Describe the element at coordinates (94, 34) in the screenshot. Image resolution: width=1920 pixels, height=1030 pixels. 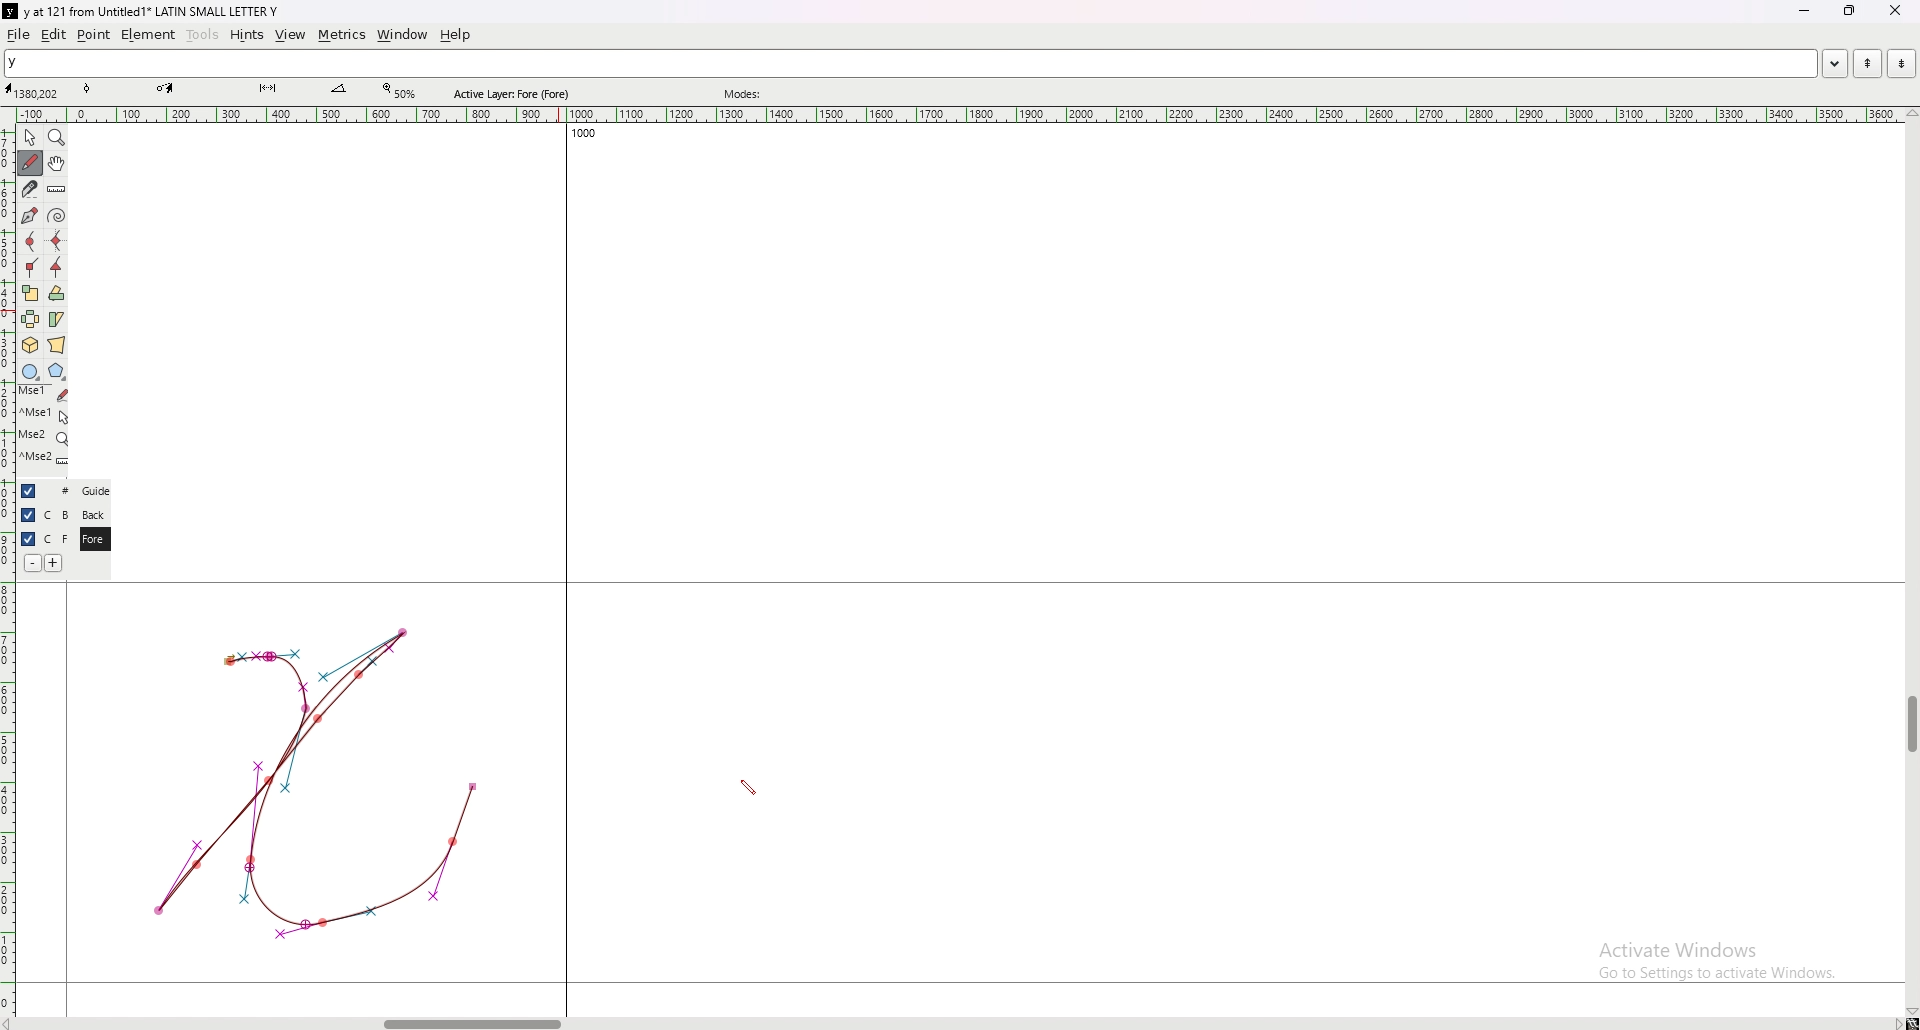
I see `point` at that location.